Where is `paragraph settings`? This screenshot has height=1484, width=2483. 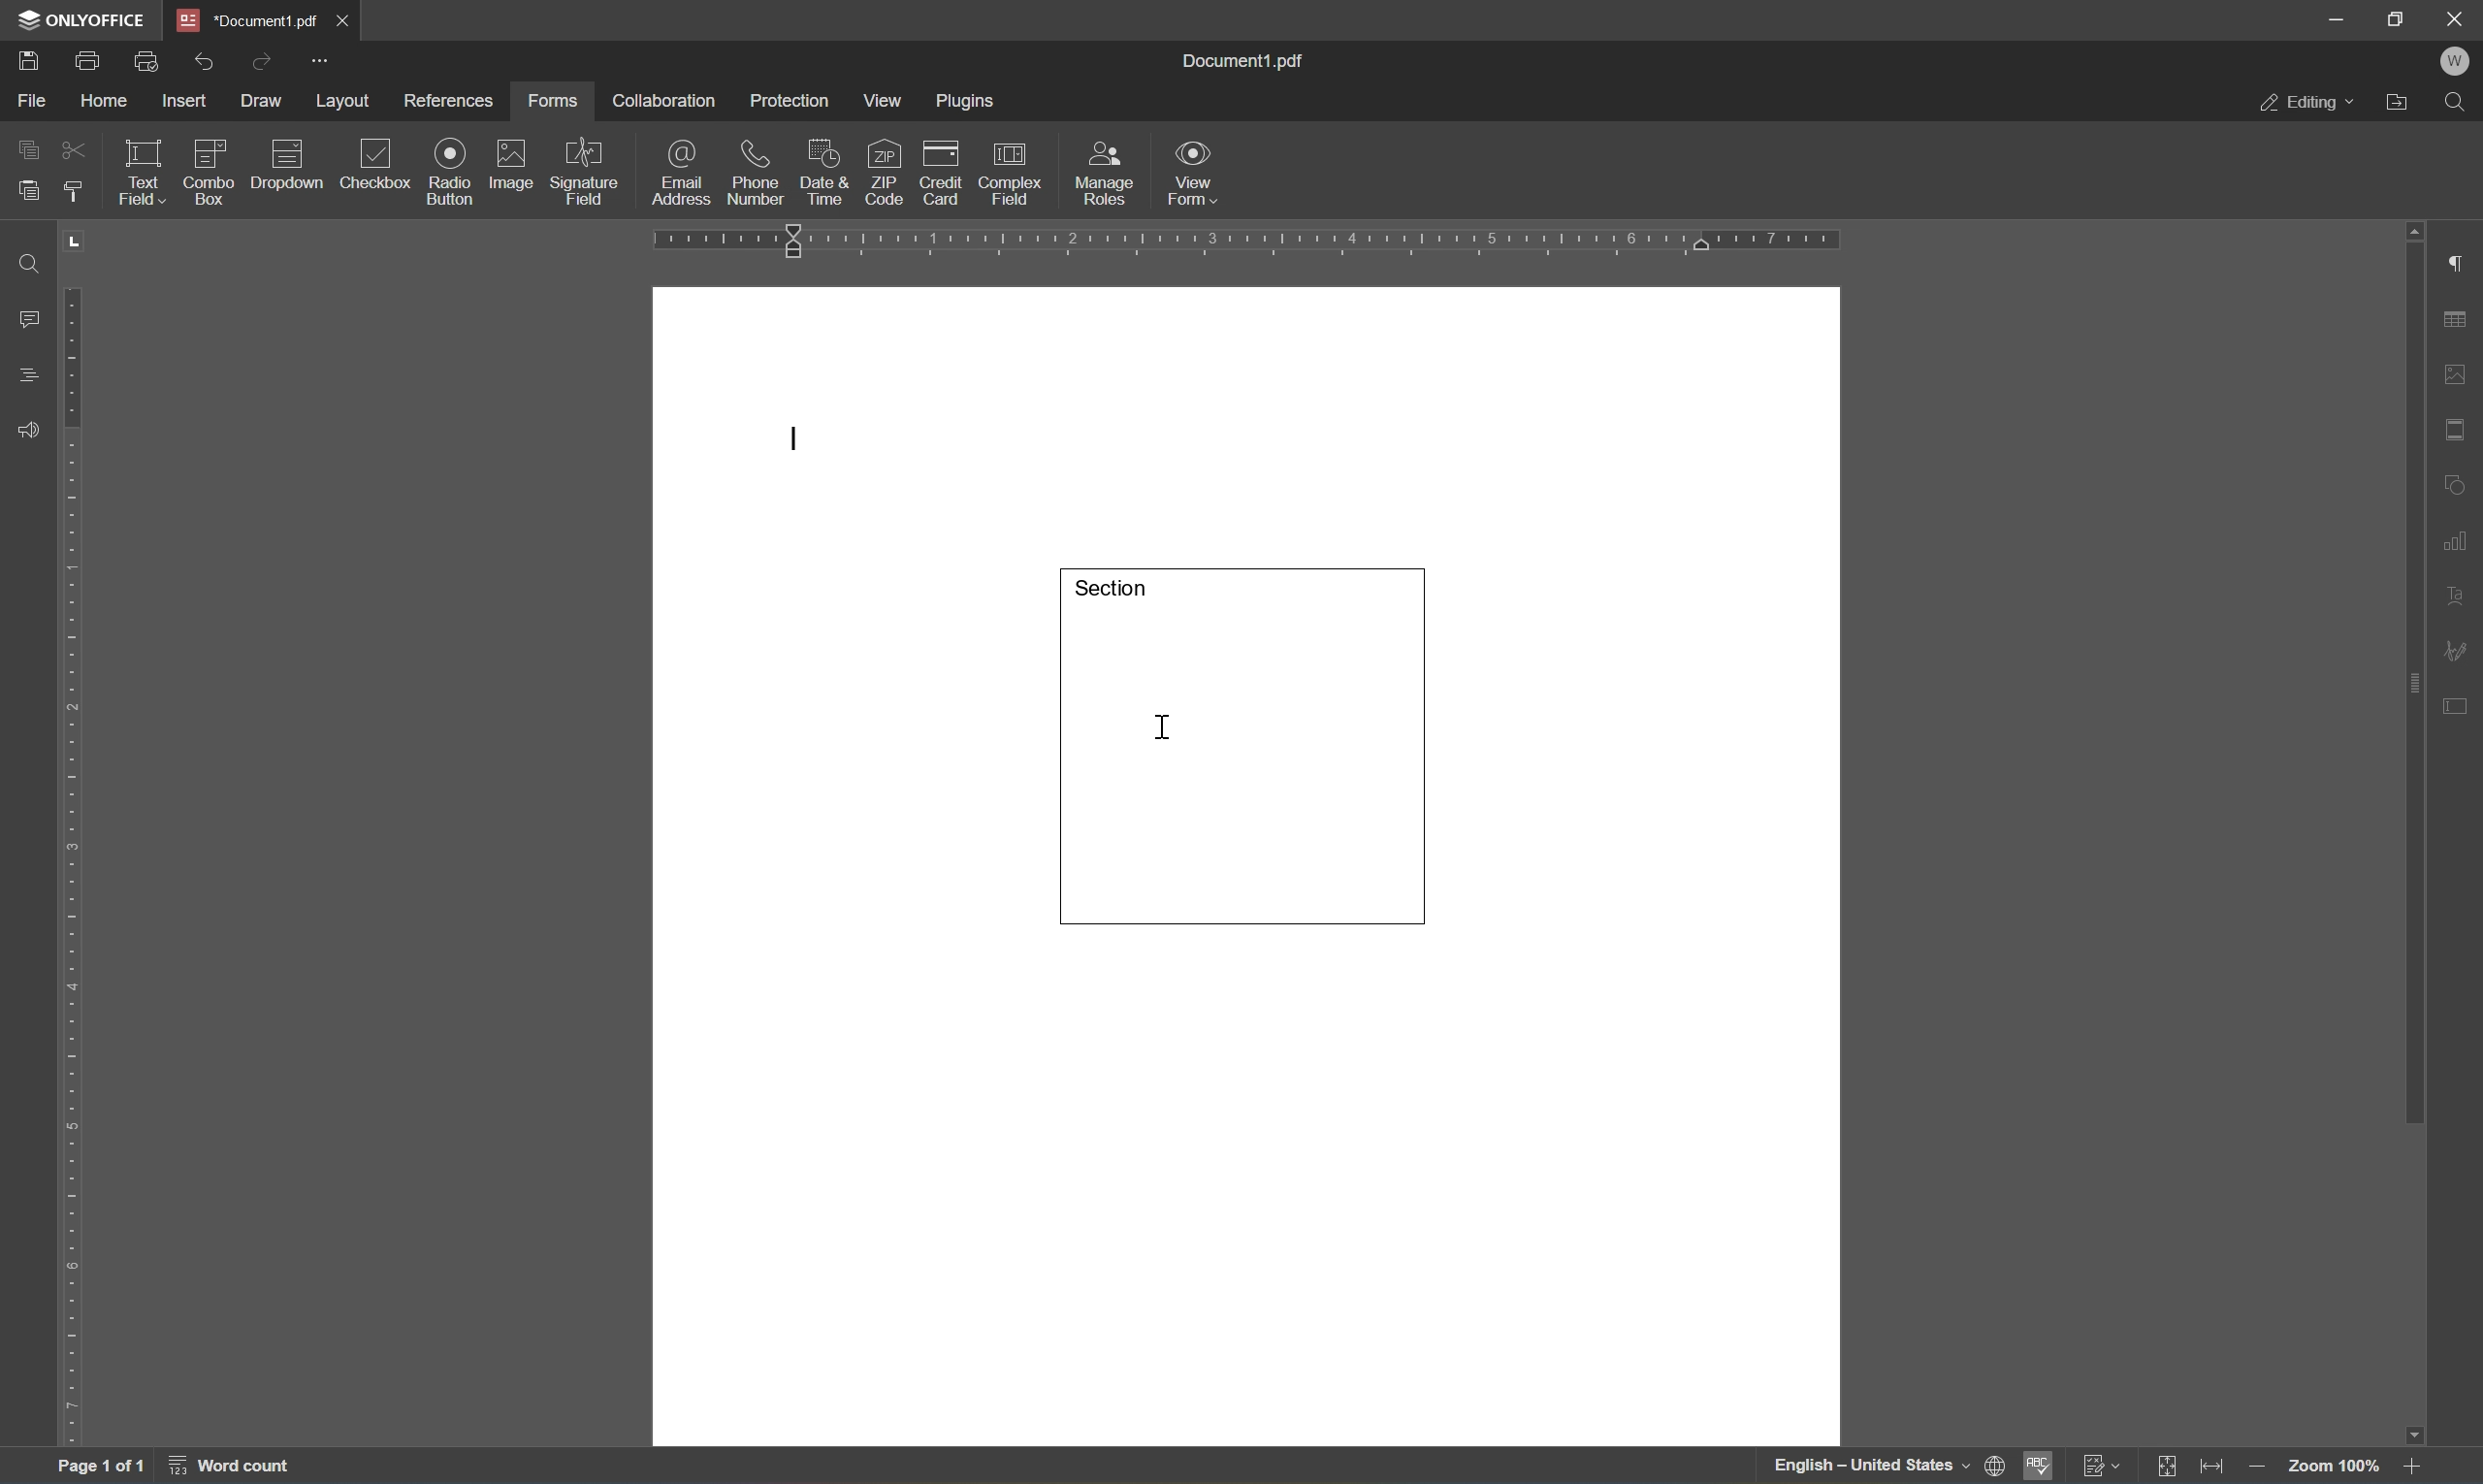
paragraph settings is located at coordinates (2461, 265).